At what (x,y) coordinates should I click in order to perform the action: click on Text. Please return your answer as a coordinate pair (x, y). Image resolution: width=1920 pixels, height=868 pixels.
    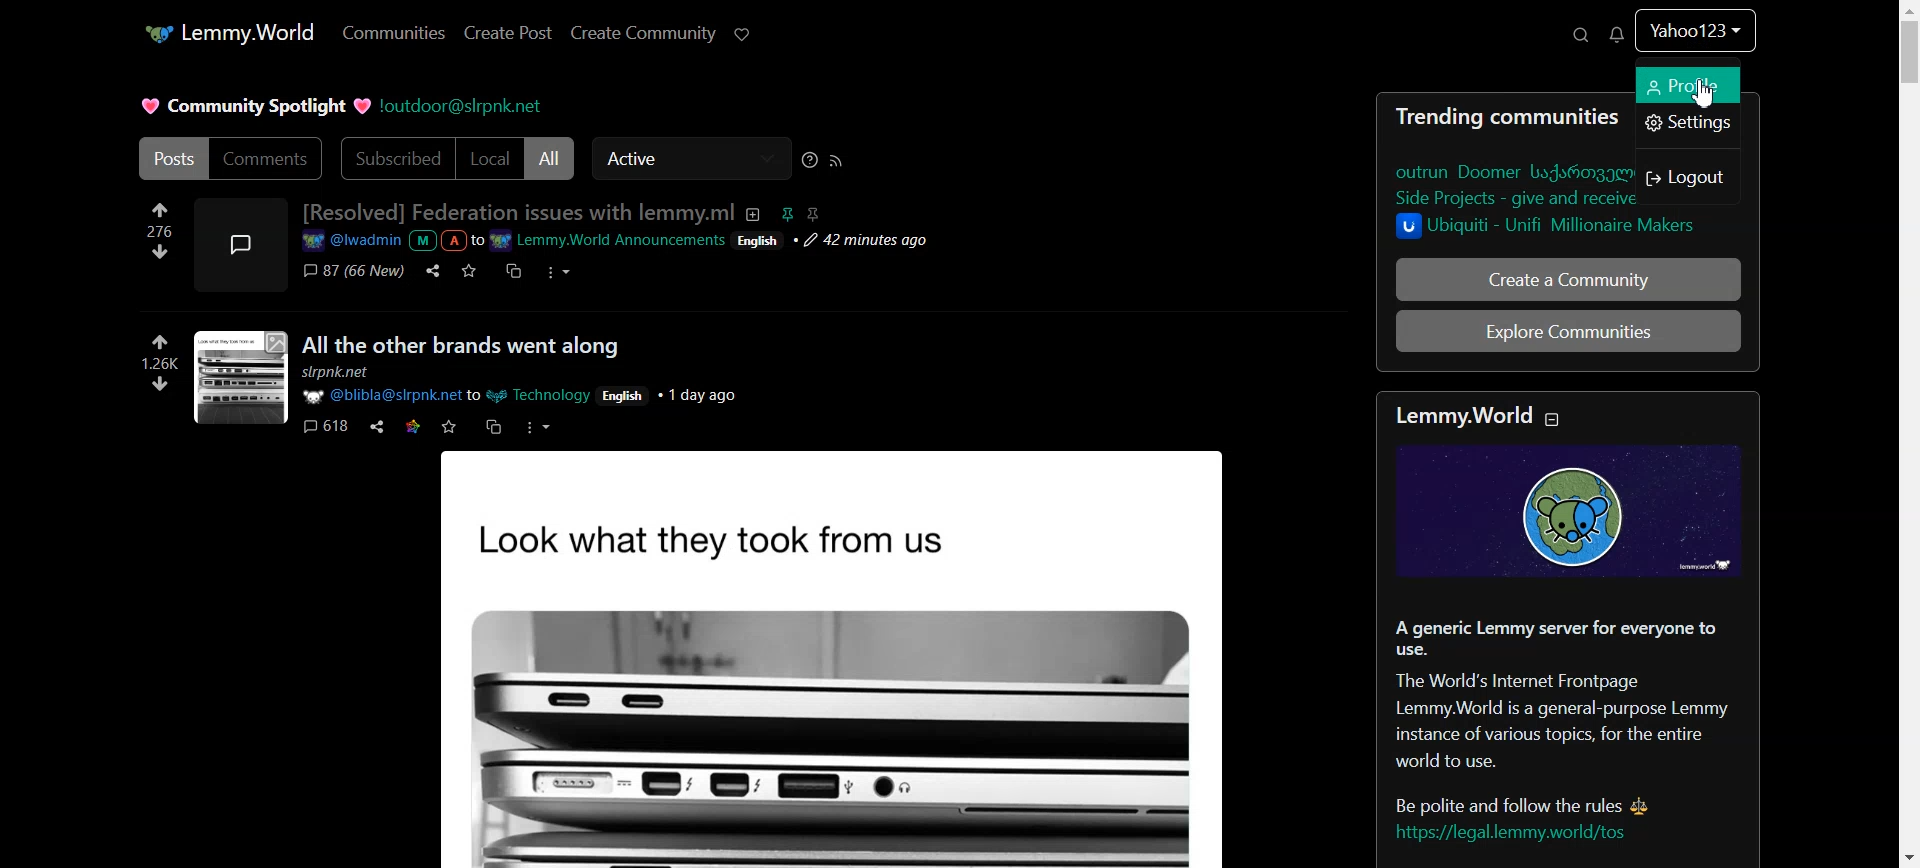
    Looking at the image, I should click on (518, 212).